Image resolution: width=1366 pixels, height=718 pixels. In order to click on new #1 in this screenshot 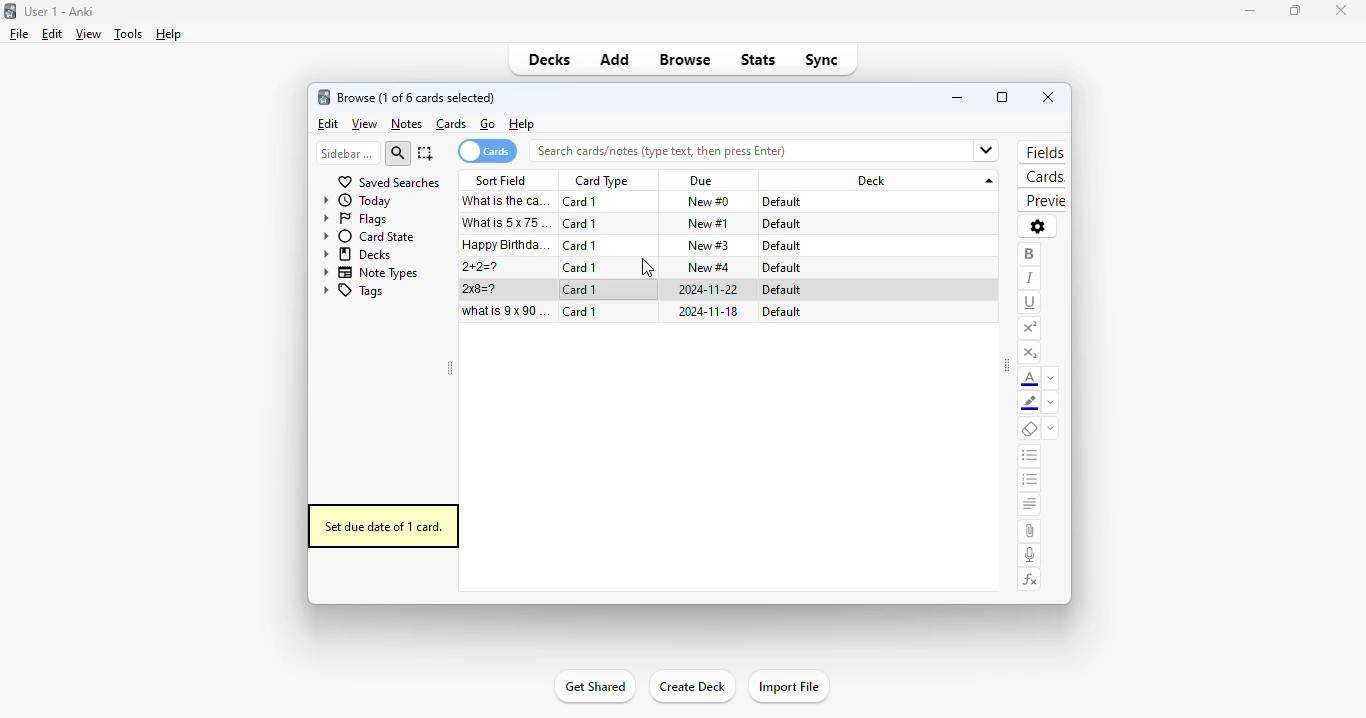, I will do `click(709, 223)`.